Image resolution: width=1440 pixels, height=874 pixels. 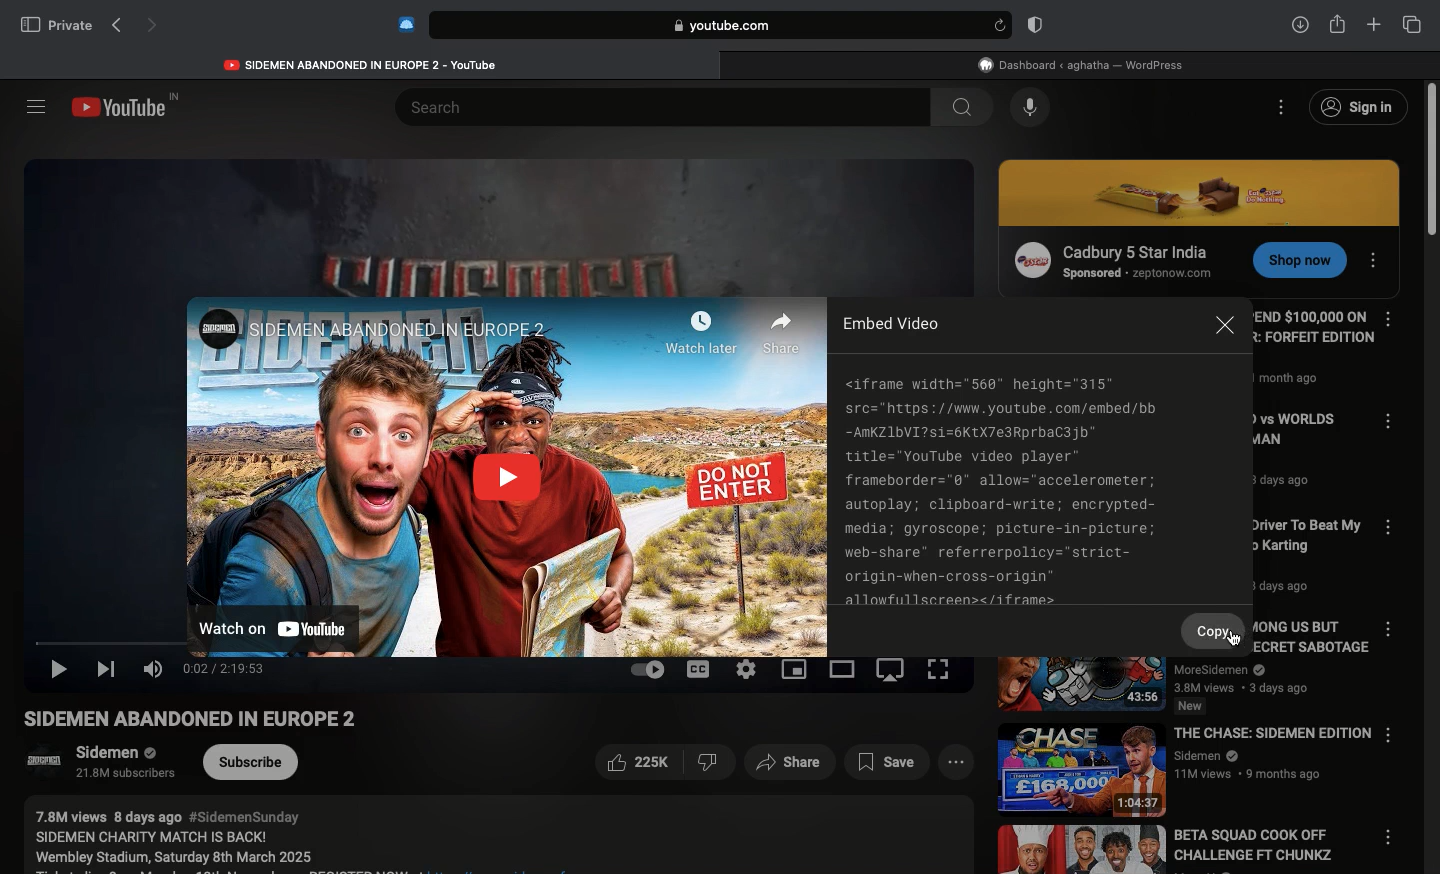 What do you see at coordinates (998, 25) in the screenshot?
I see `refresh` at bounding box center [998, 25].